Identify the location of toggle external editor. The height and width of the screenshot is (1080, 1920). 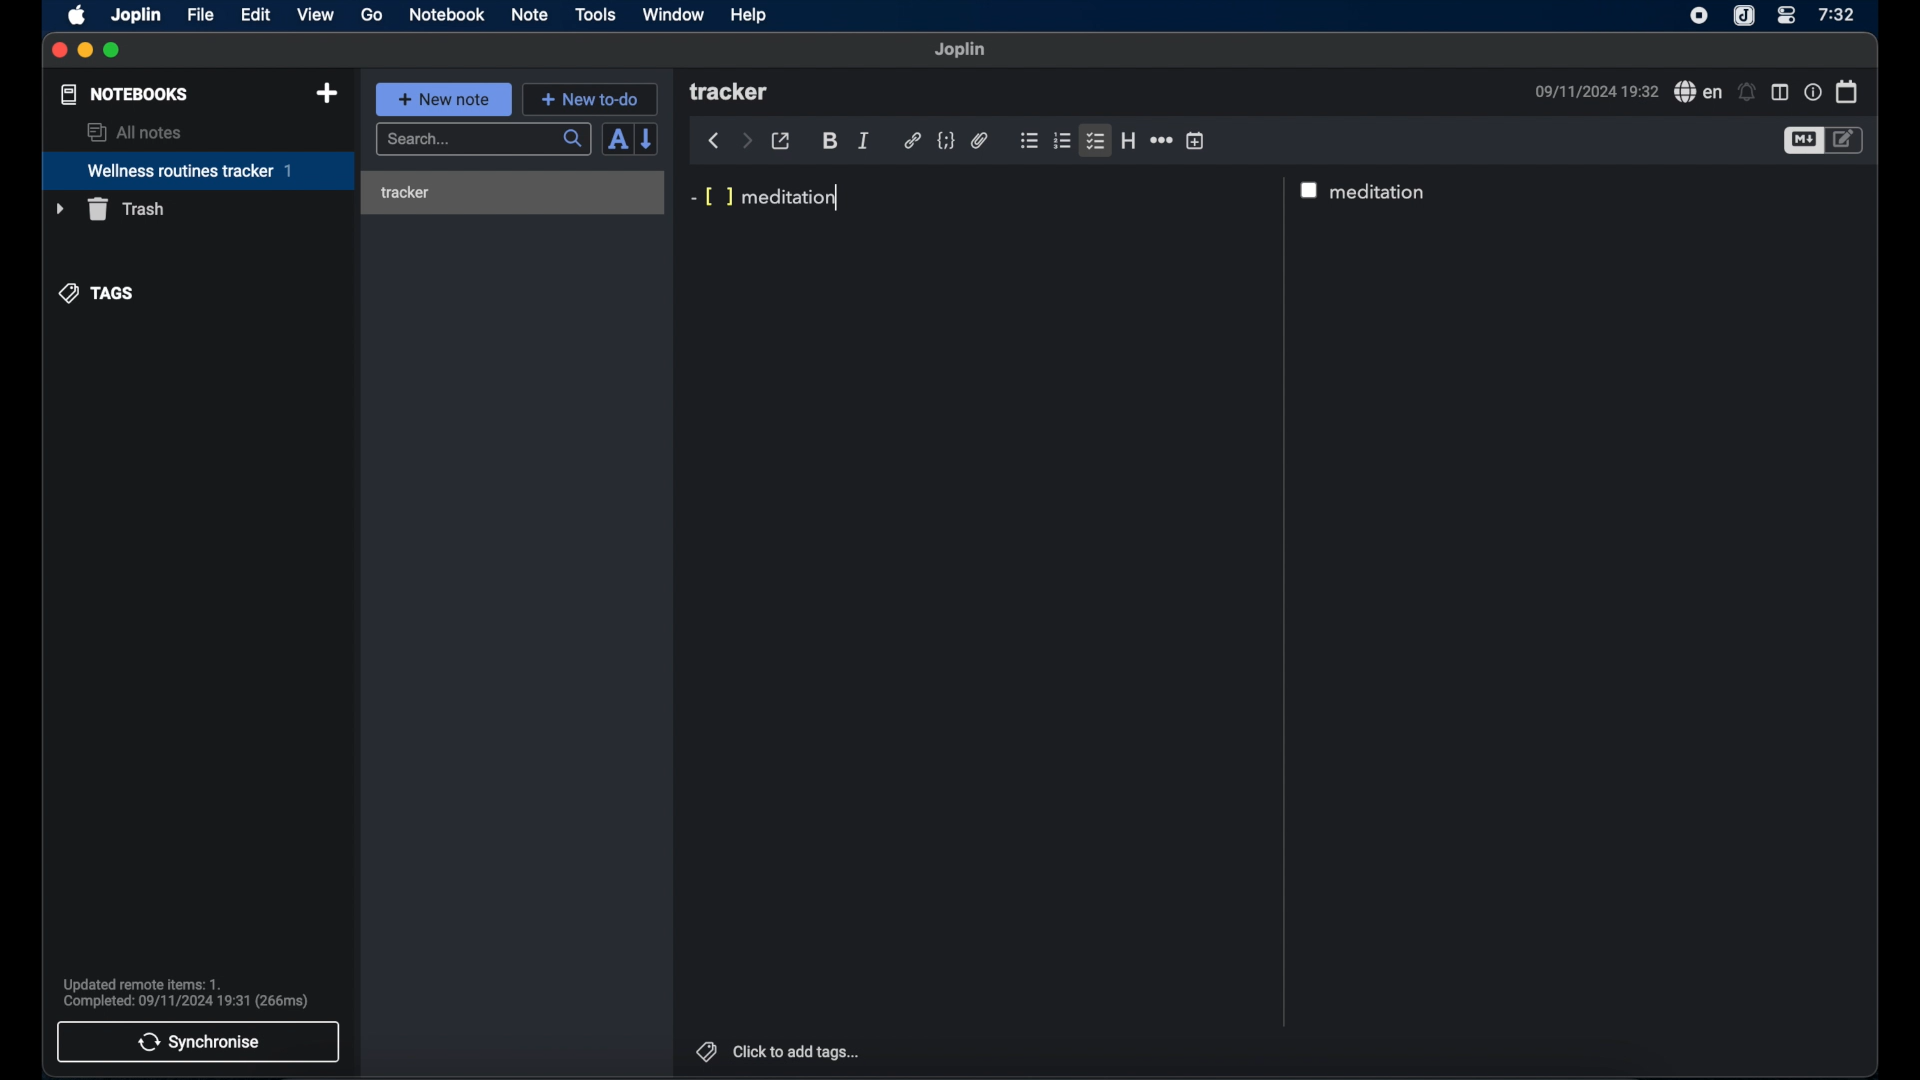
(781, 140).